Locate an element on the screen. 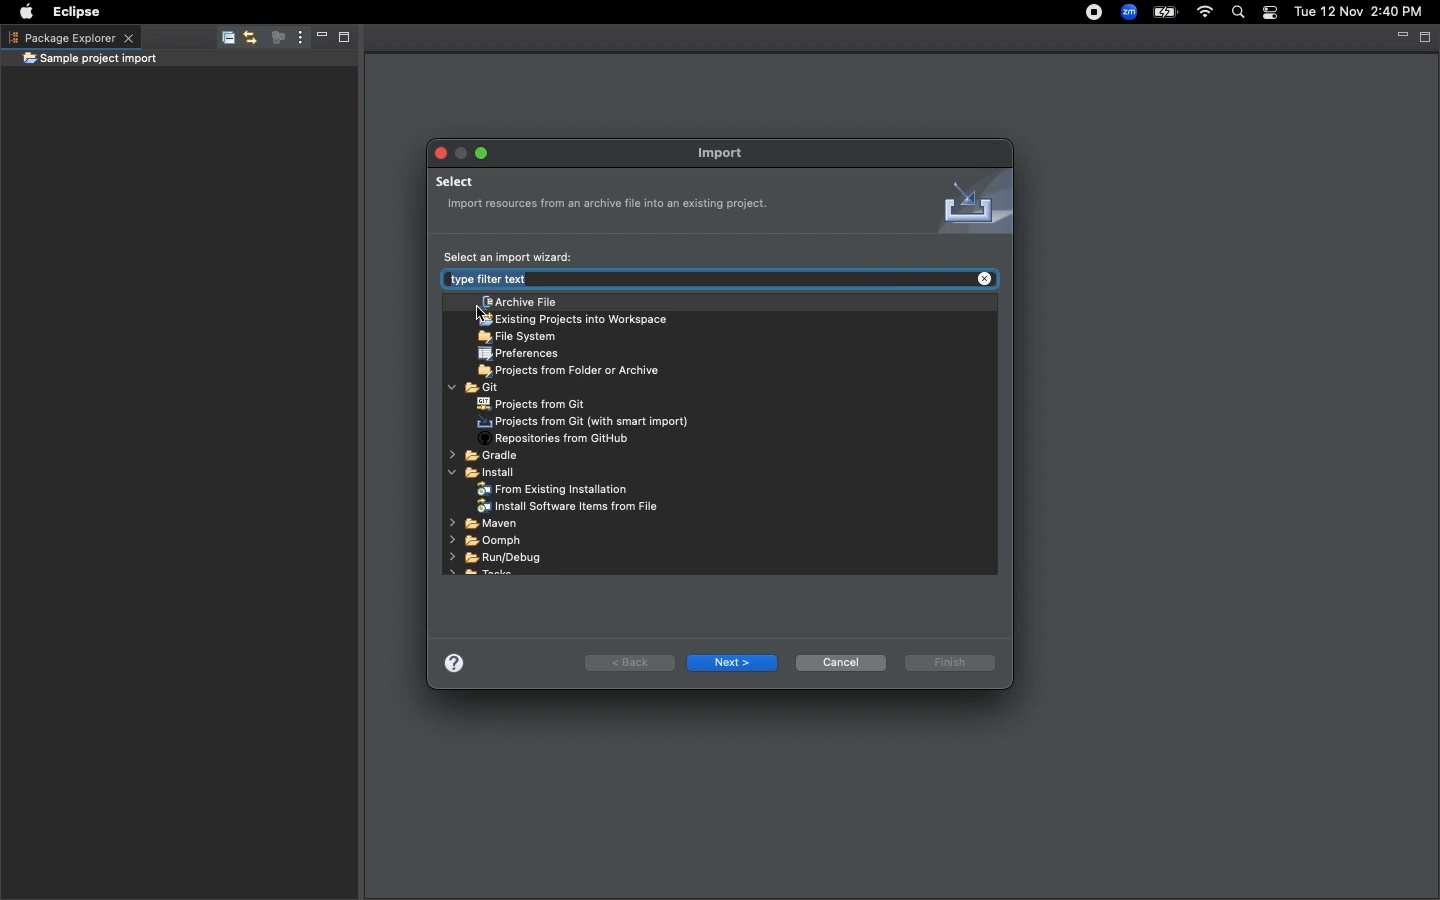 The height and width of the screenshot is (900, 1440). Take is located at coordinates (483, 576).